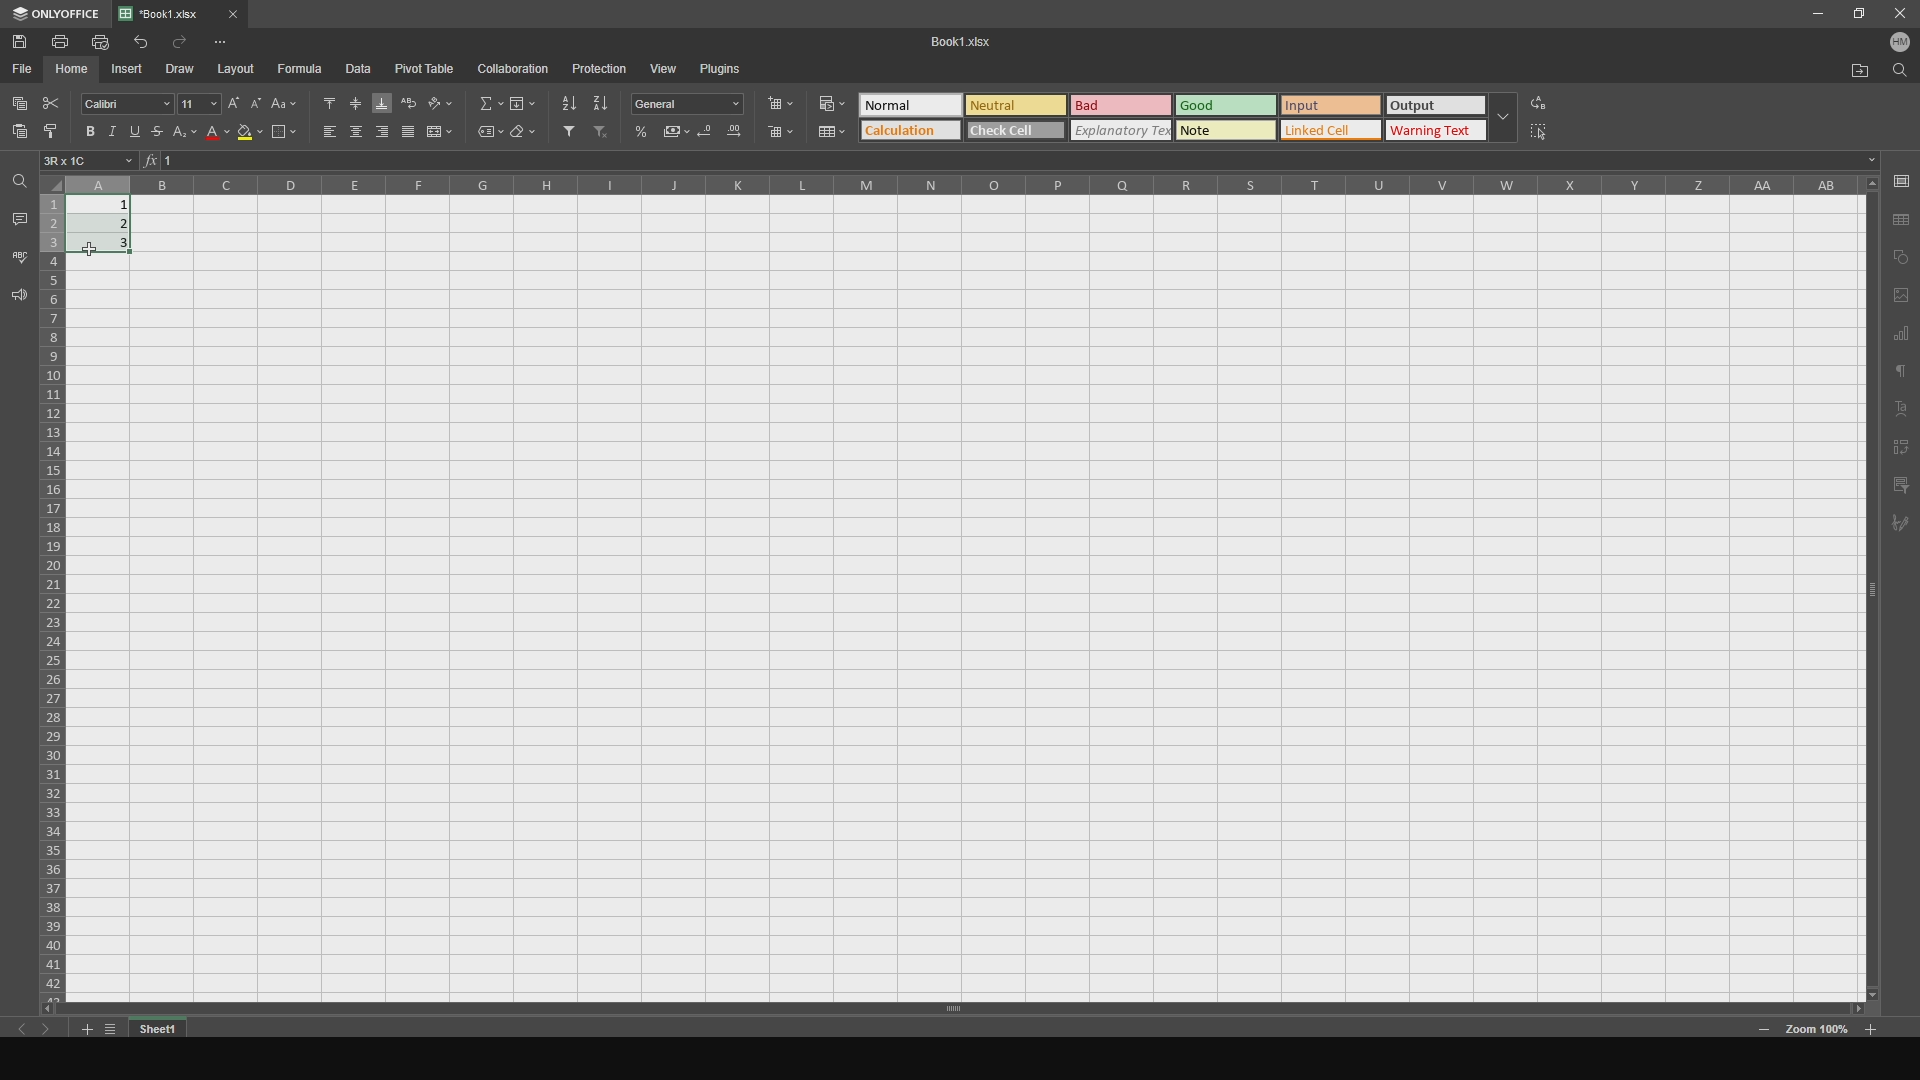 This screenshot has width=1920, height=1080. What do you see at coordinates (17, 218) in the screenshot?
I see `comments` at bounding box center [17, 218].